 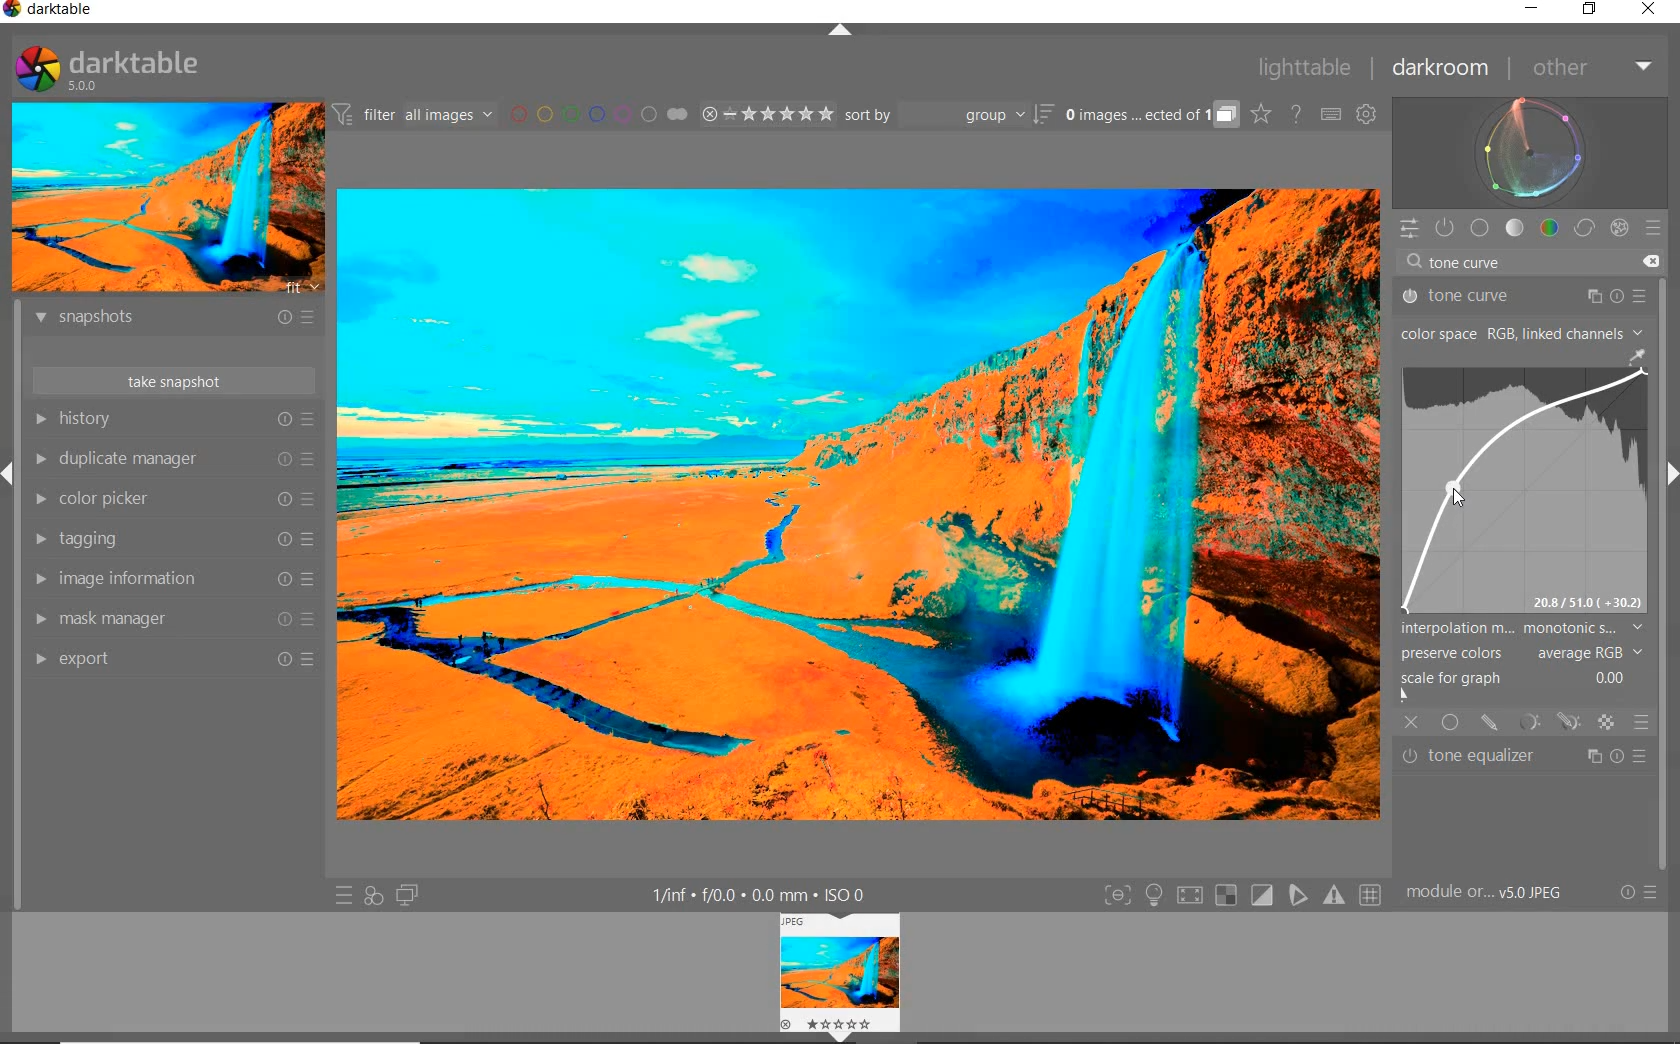 I want to click on EXPAND GROUPED IMAGES, so click(x=1152, y=115).